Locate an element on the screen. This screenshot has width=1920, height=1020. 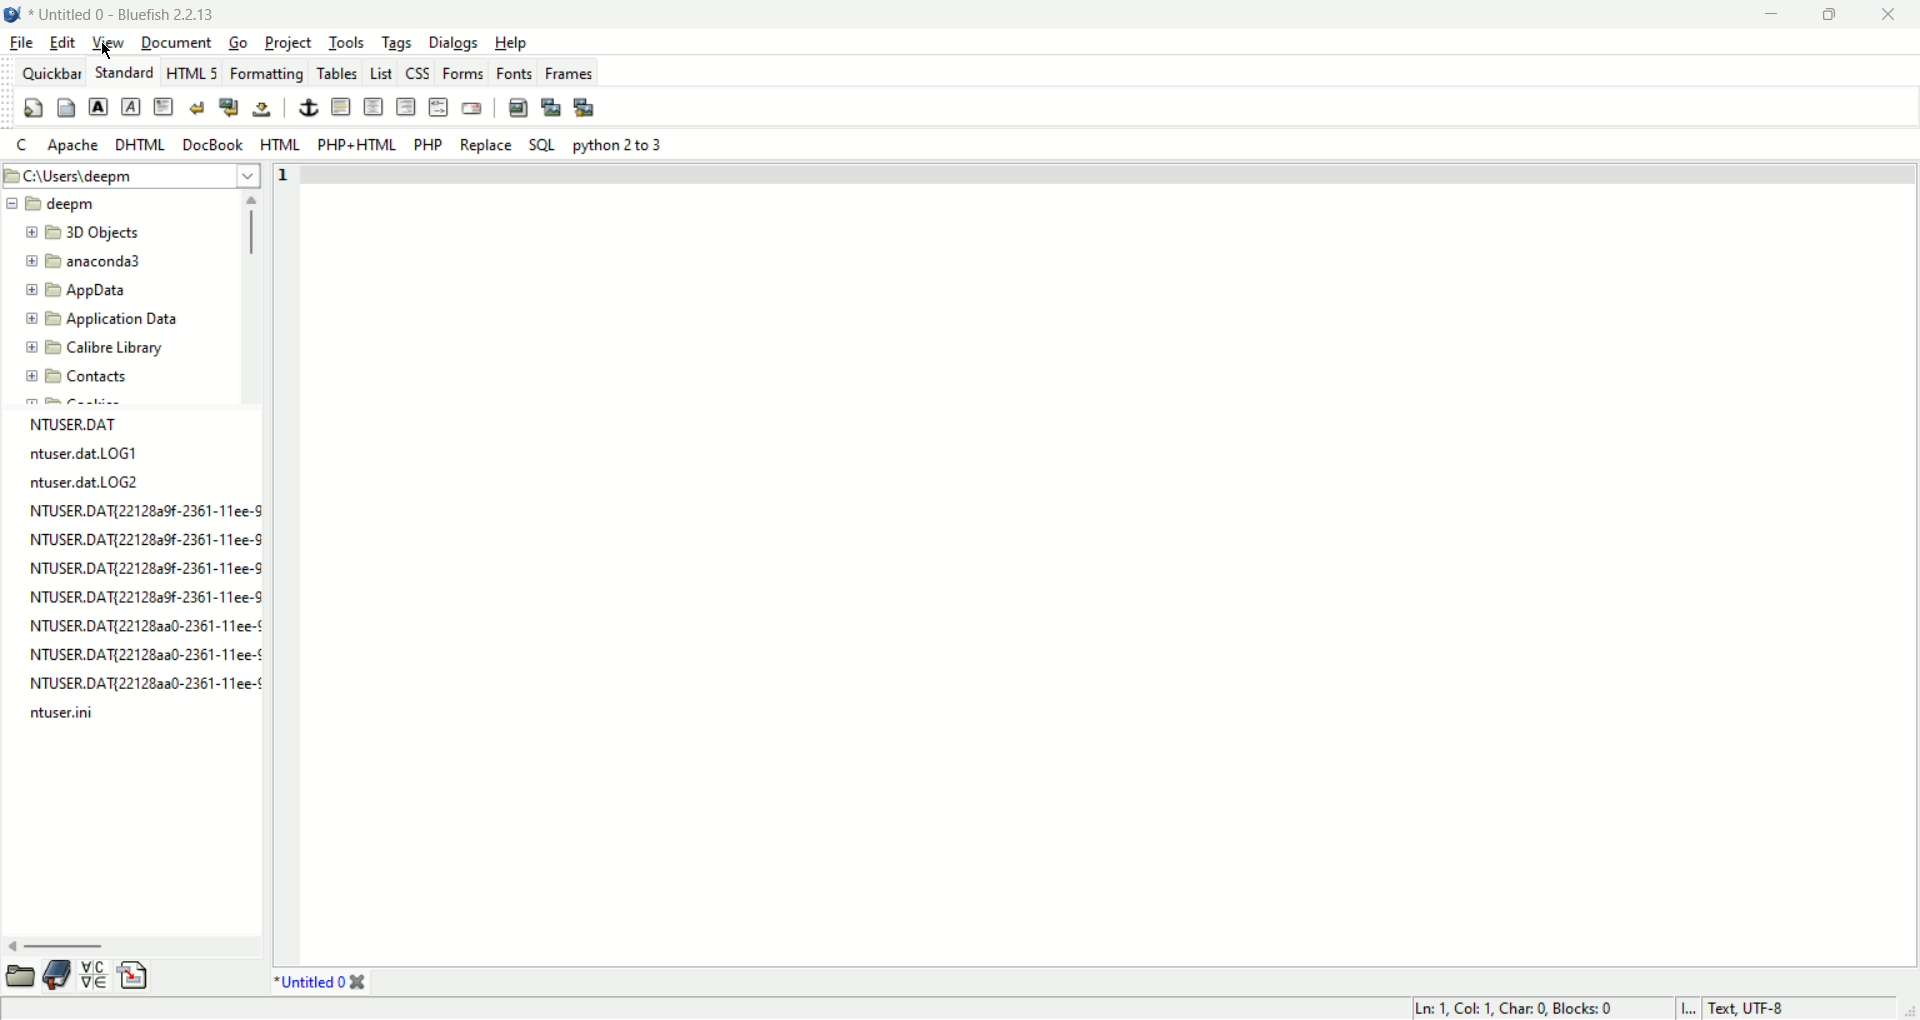
ntuser.dat.LOG1 is located at coordinates (84, 452).